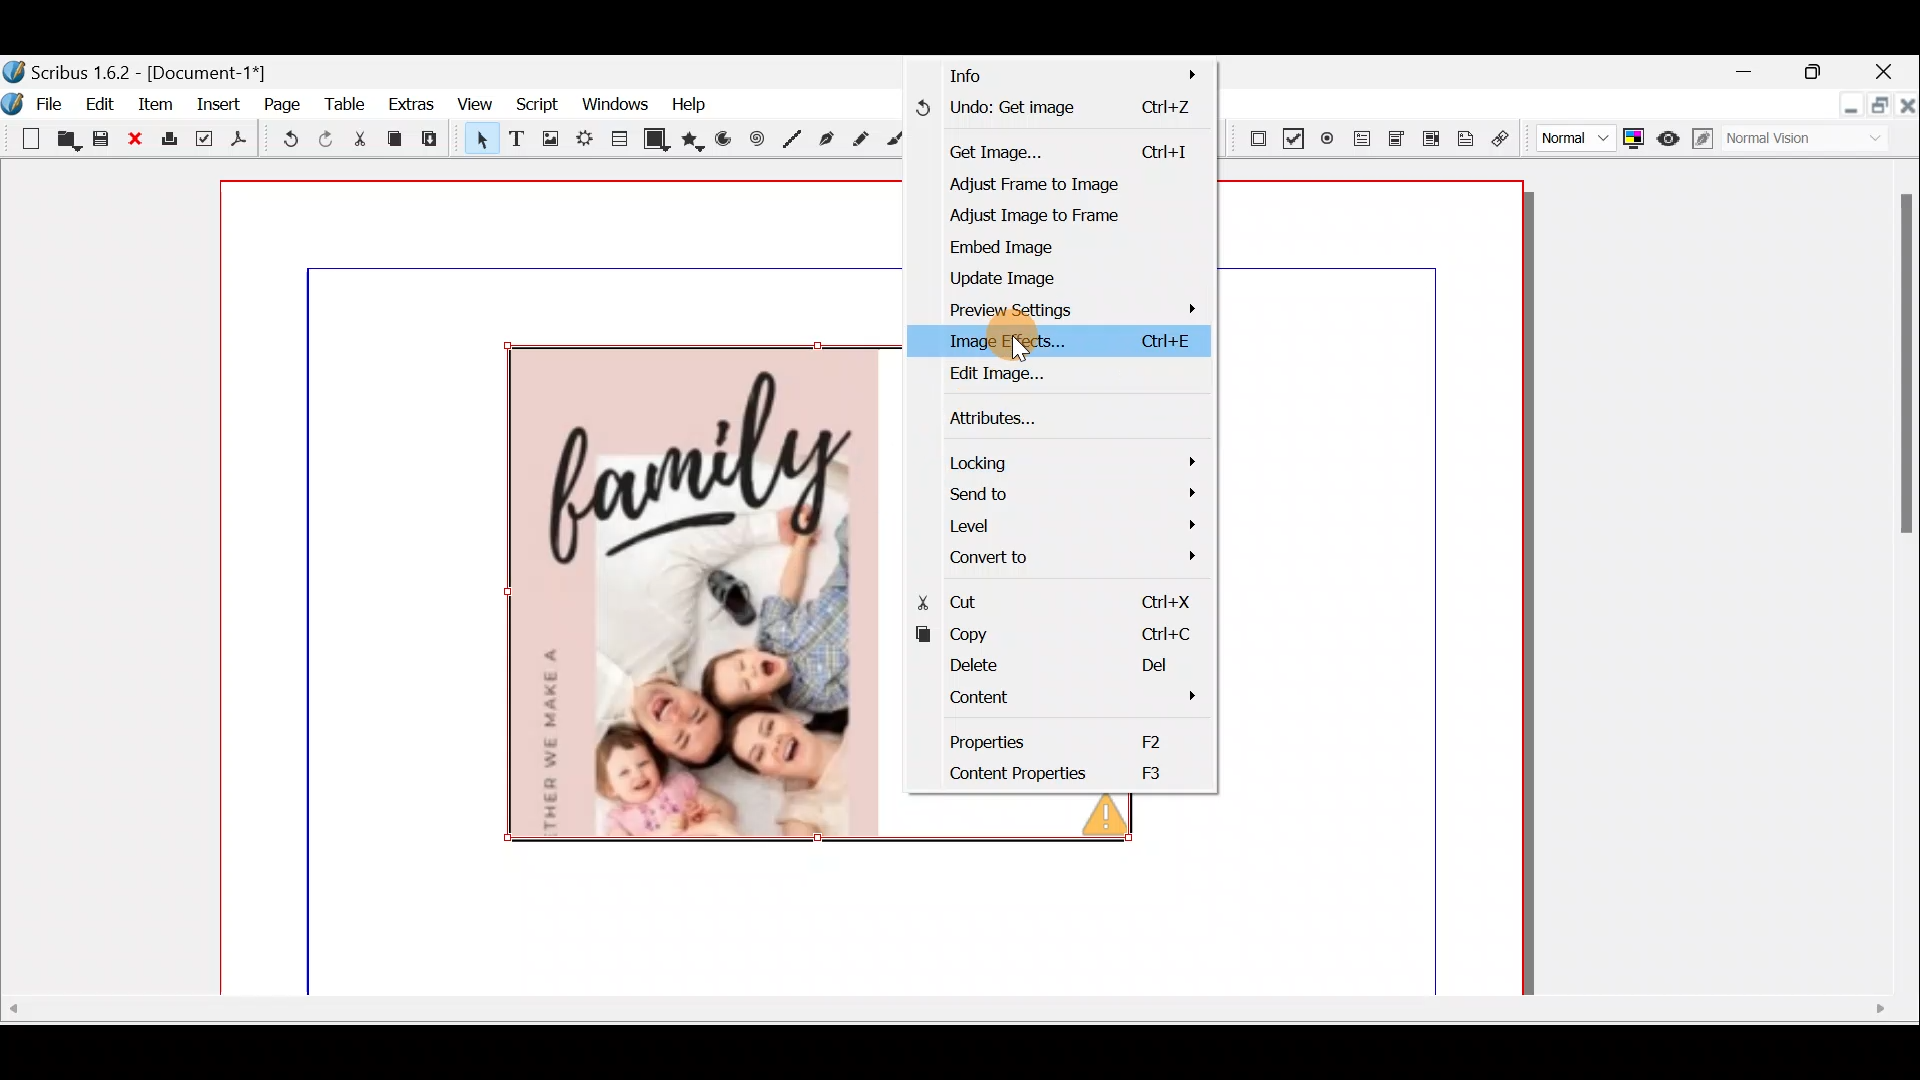 The image size is (1920, 1080). What do you see at coordinates (547, 141) in the screenshot?
I see `Image frame` at bounding box center [547, 141].